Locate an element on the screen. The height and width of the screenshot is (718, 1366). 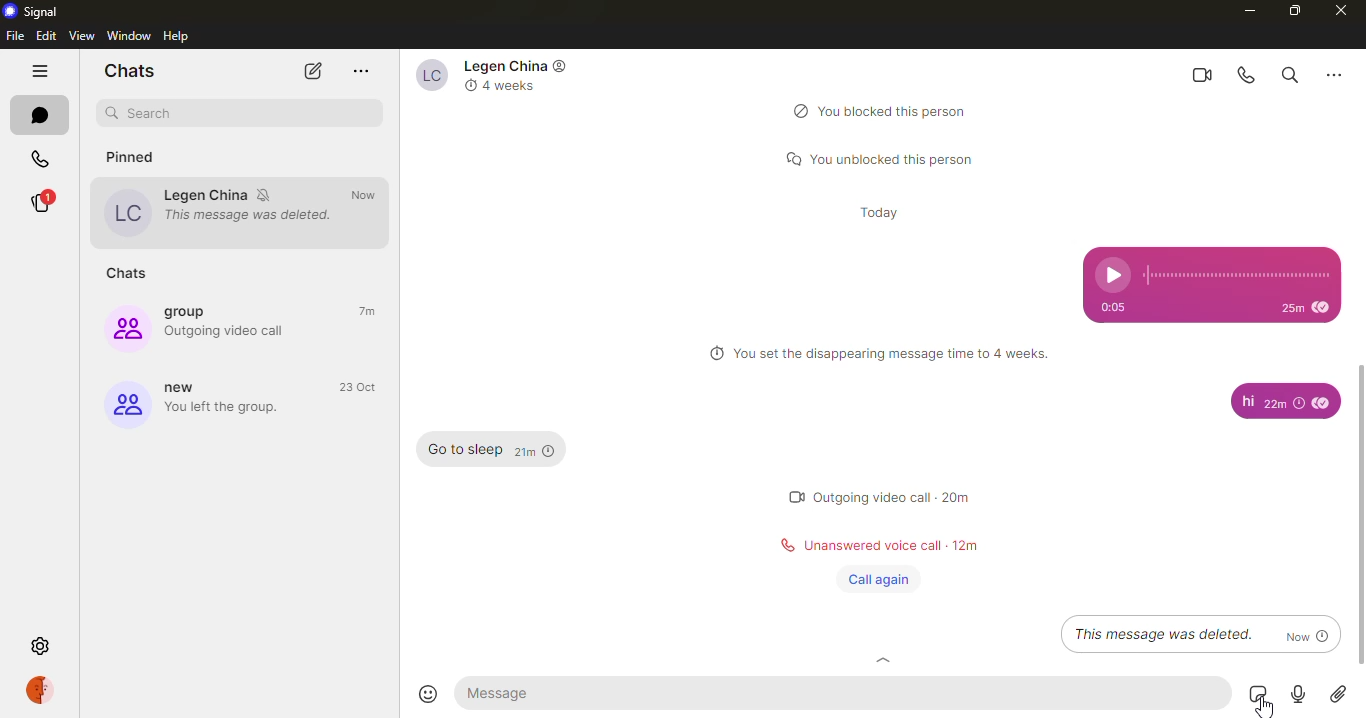
0:05 is located at coordinates (1112, 308).